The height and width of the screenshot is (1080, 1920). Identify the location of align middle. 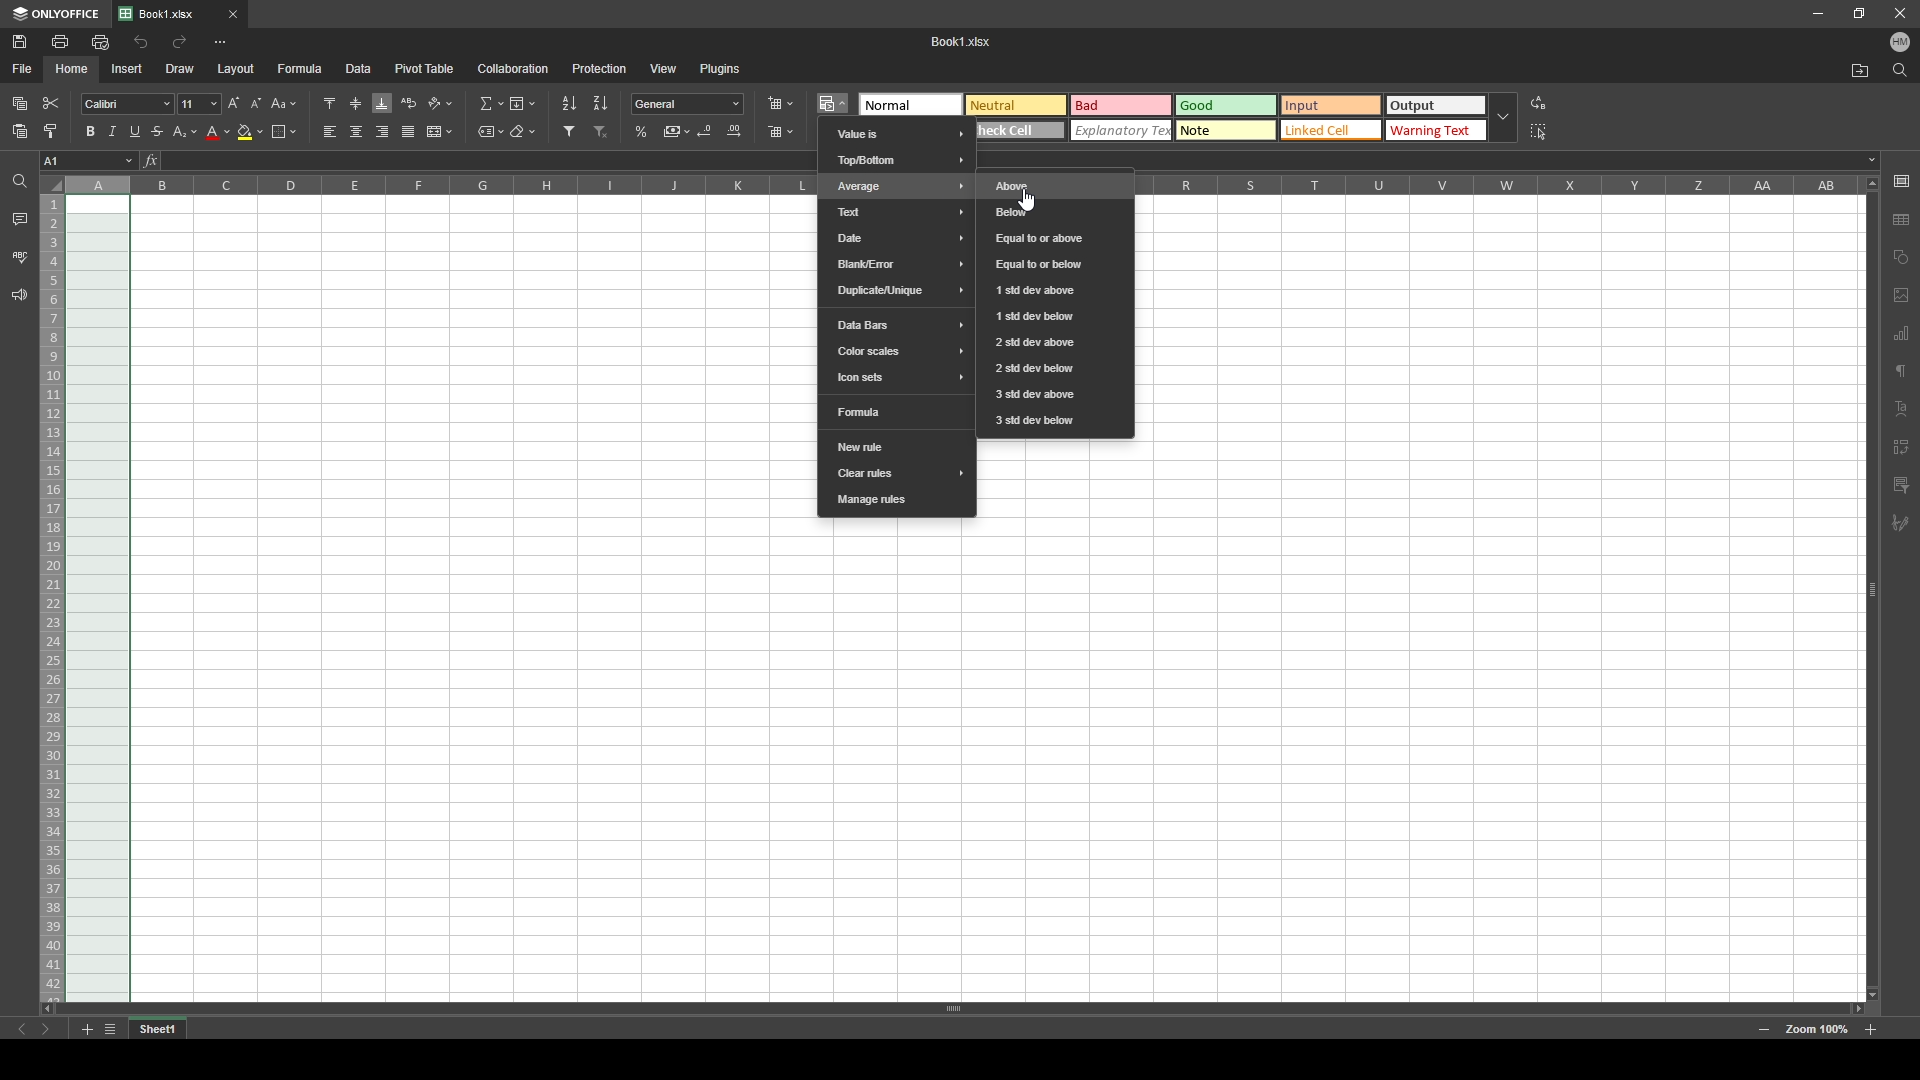
(357, 104).